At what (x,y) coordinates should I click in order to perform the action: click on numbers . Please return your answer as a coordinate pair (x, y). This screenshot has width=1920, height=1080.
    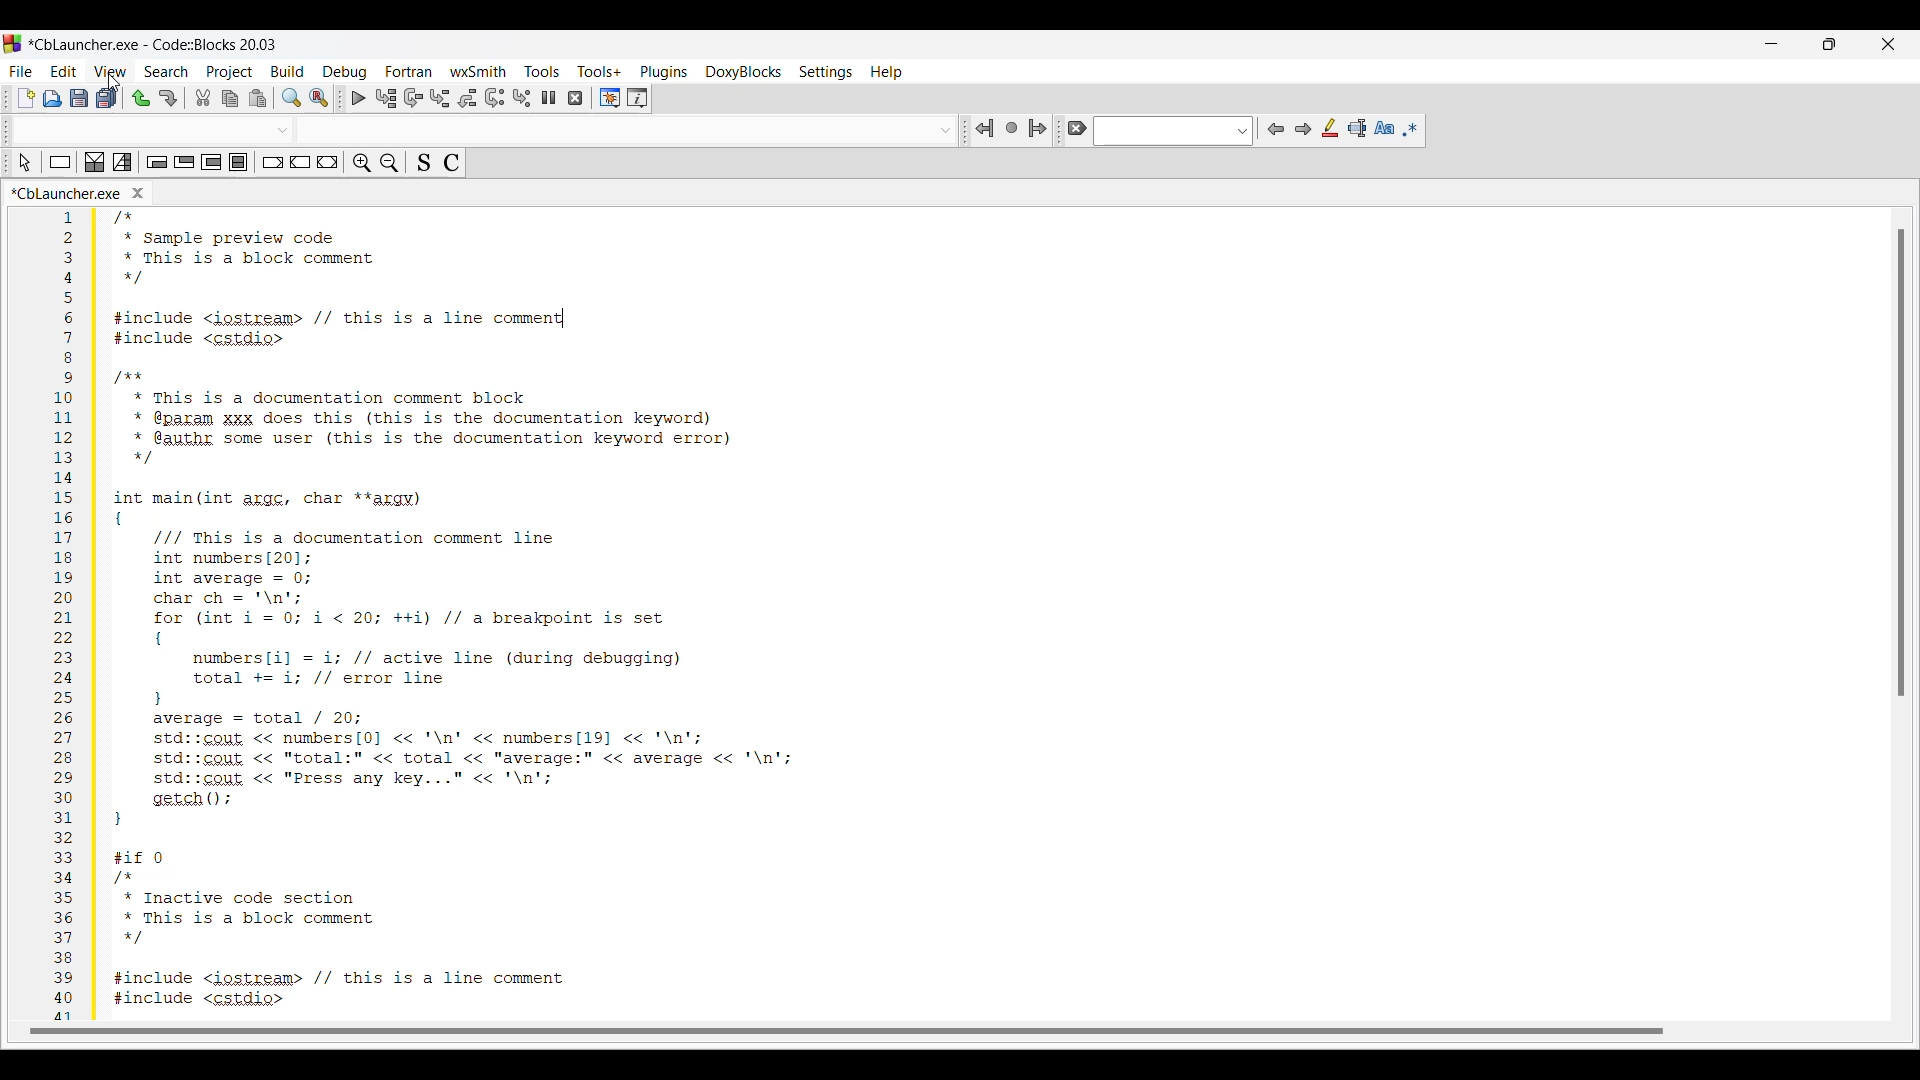
    Looking at the image, I should click on (59, 616).